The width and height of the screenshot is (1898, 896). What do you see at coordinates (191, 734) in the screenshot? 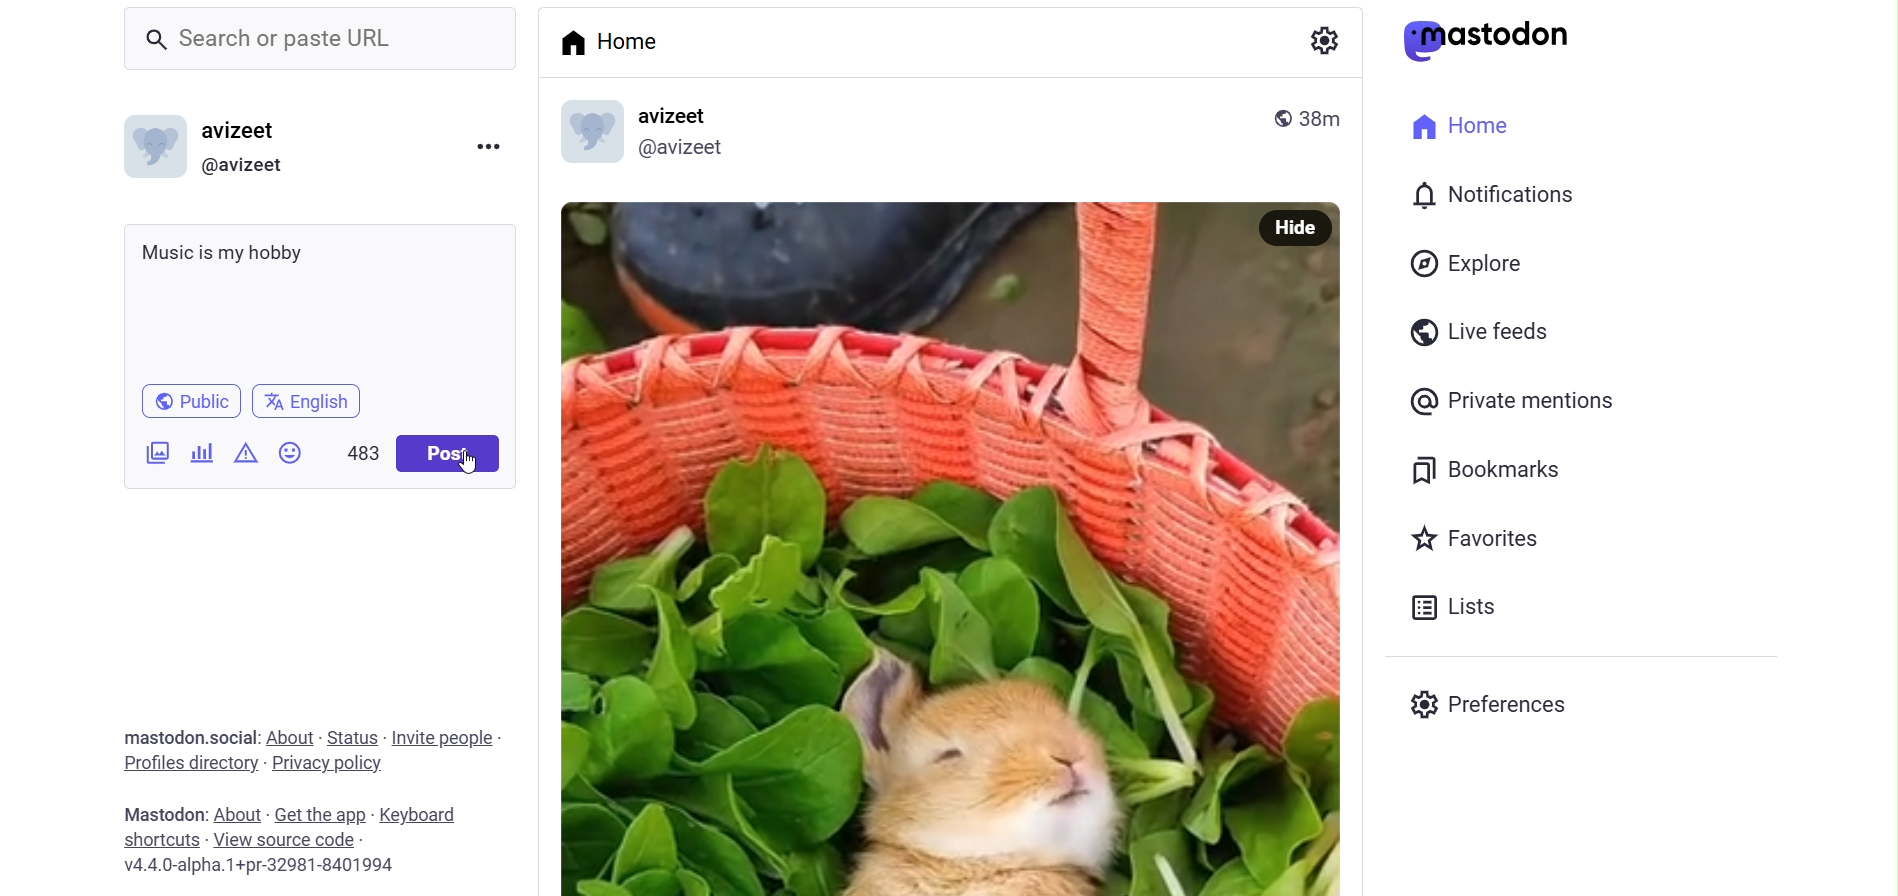
I see `mastodon.social` at bounding box center [191, 734].